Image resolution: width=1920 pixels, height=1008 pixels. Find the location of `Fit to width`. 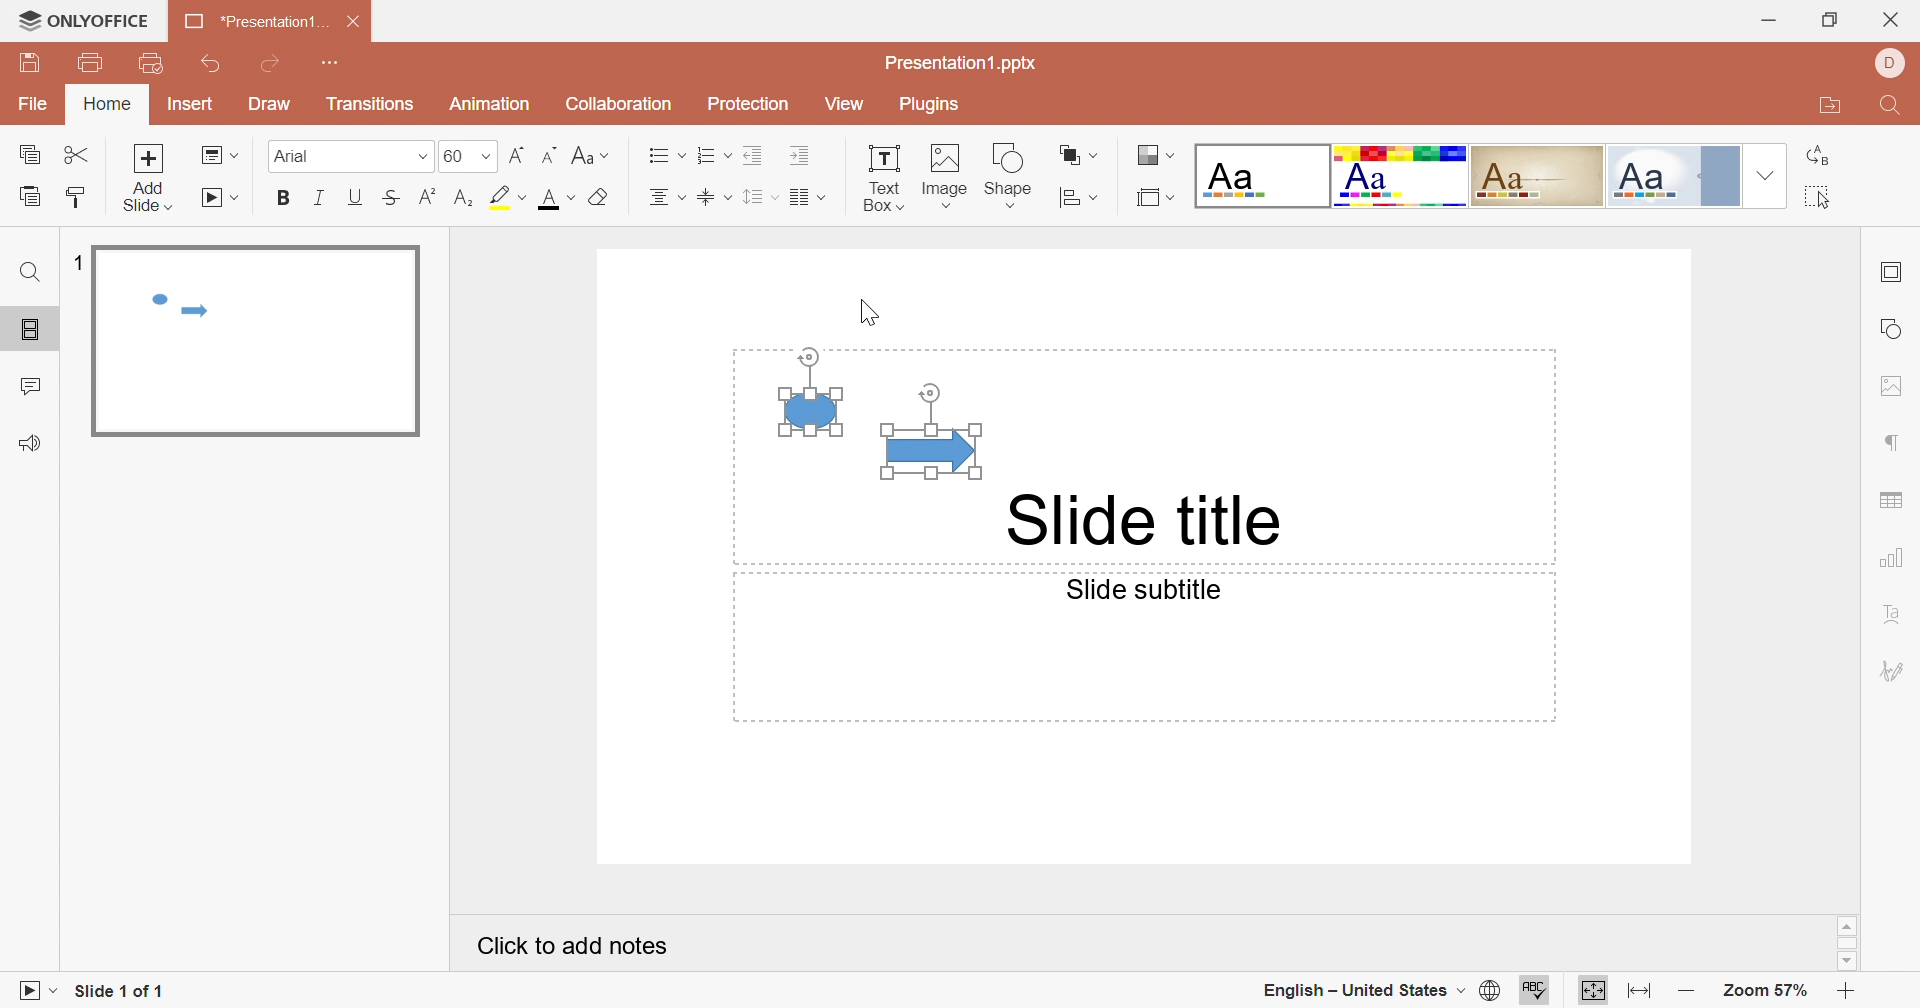

Fit to width is located at coordinates (1646, 994).